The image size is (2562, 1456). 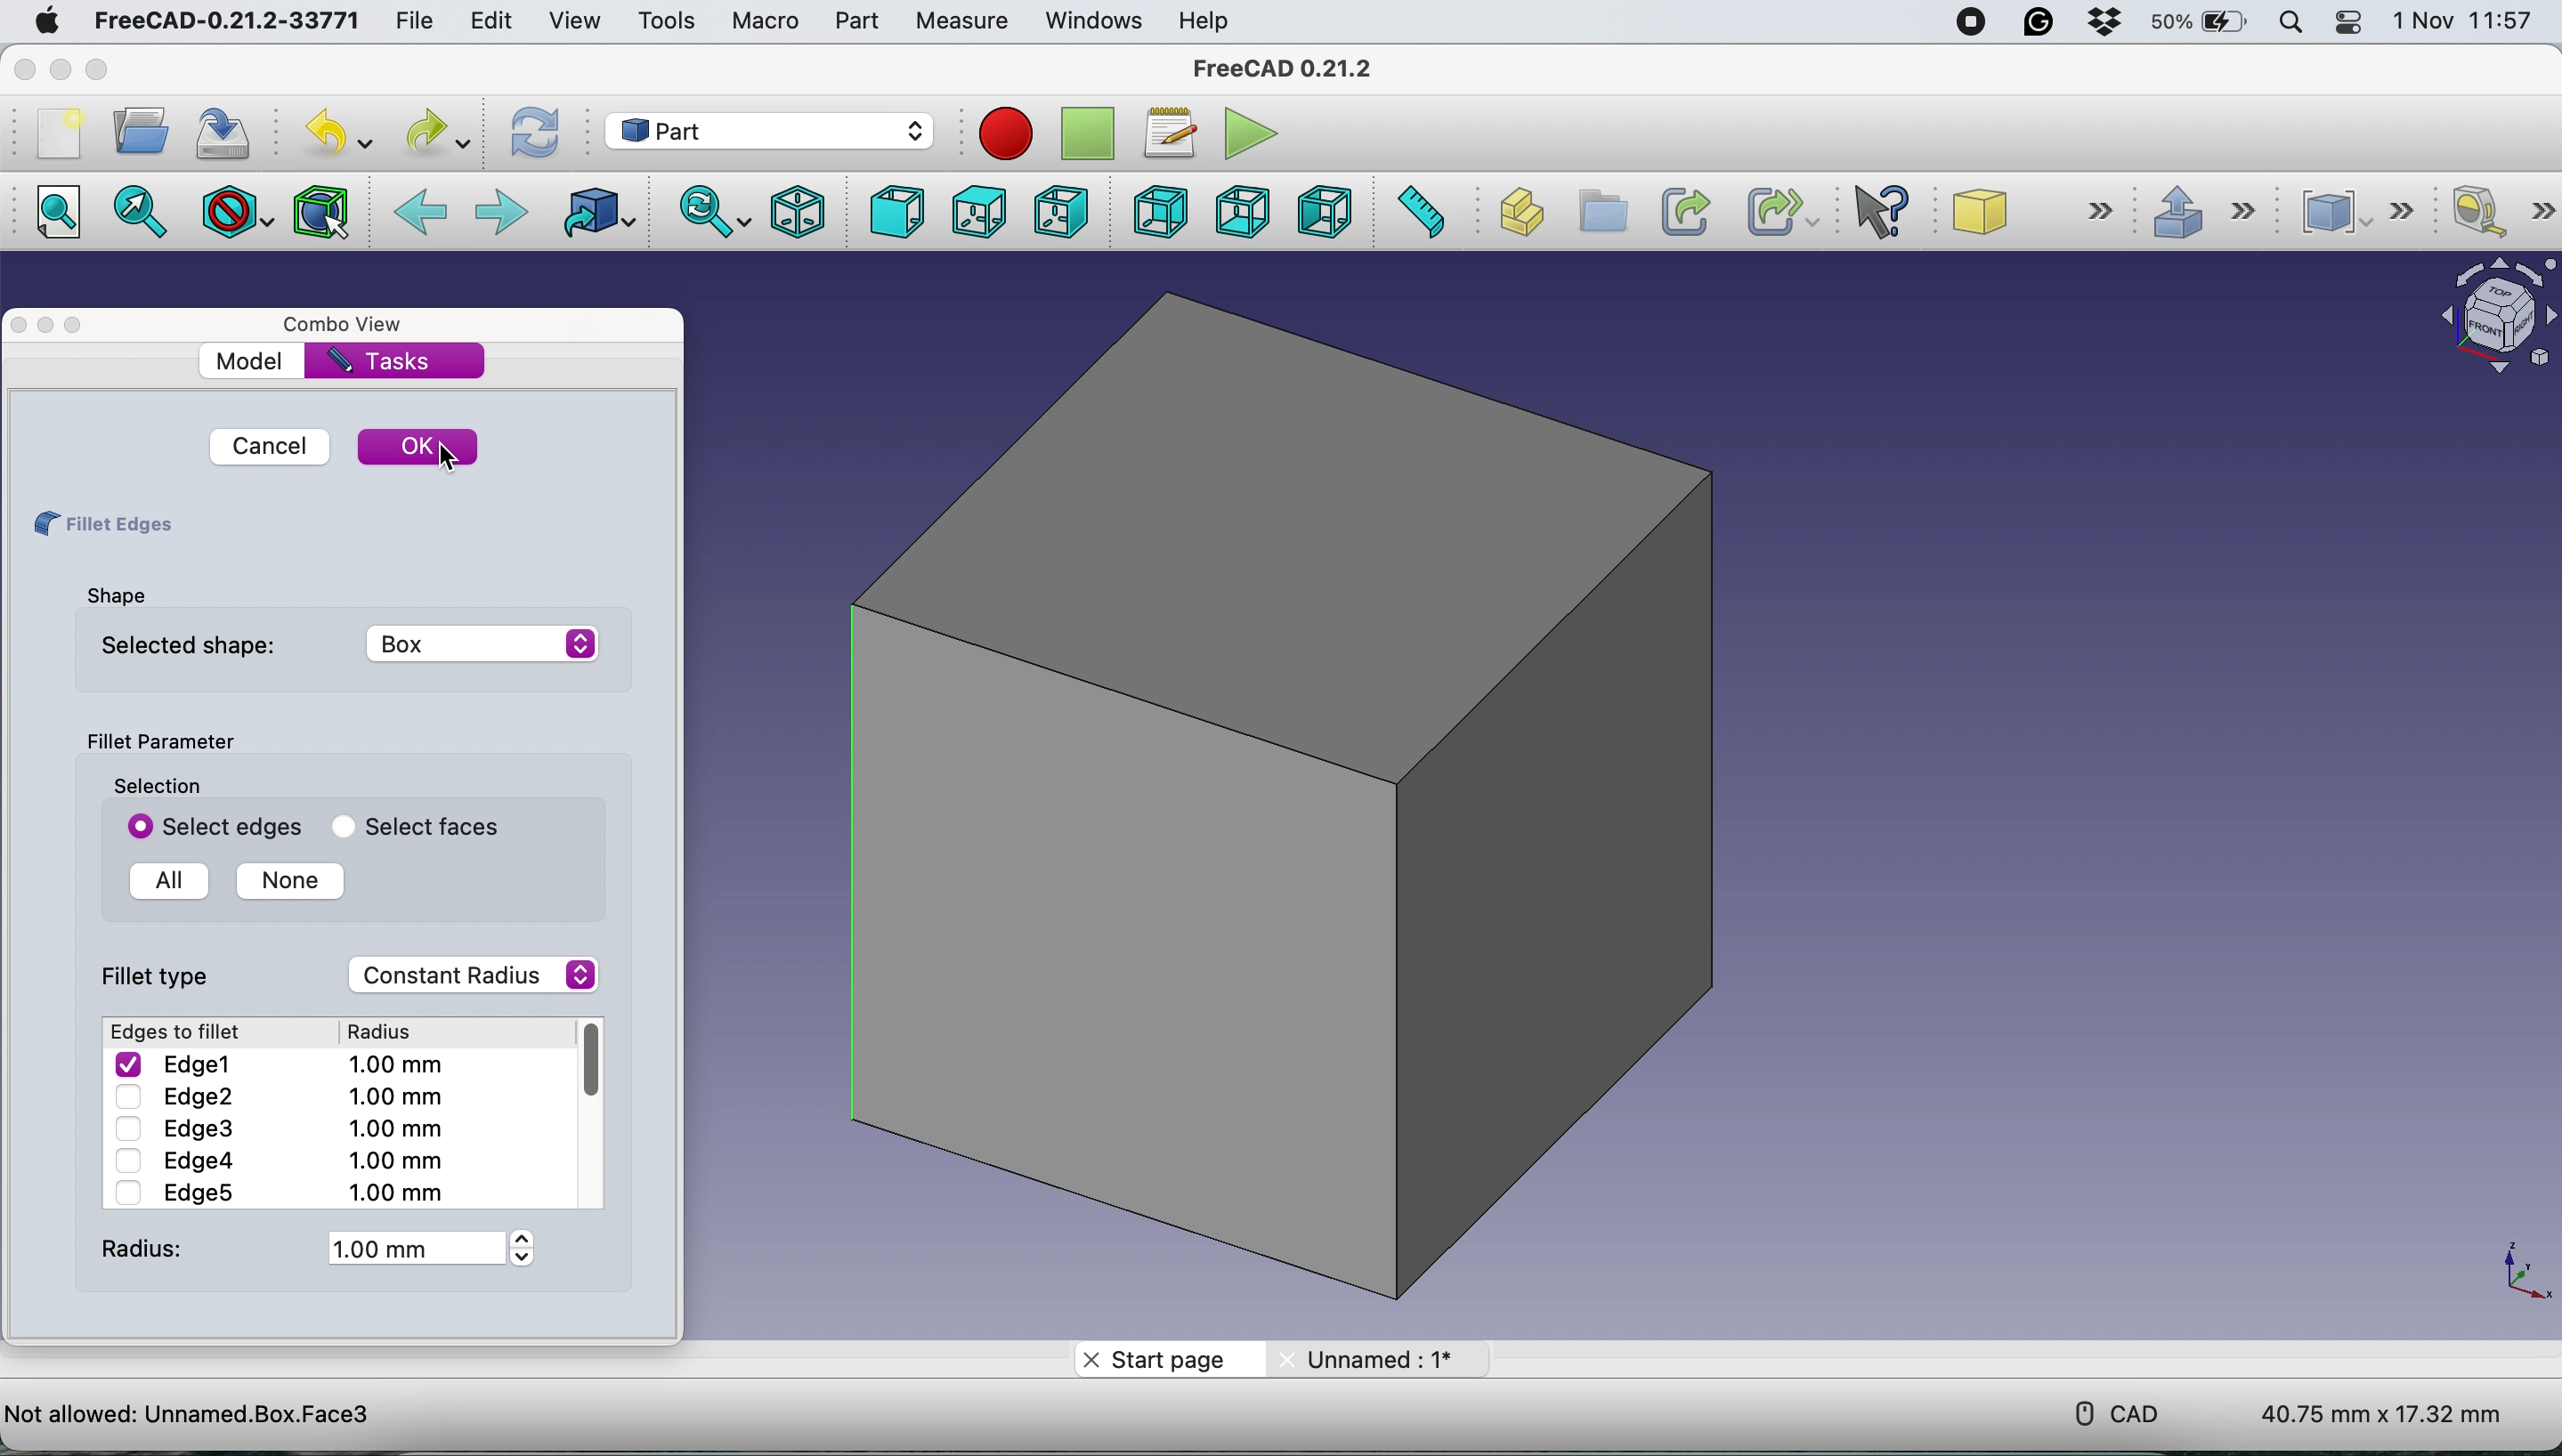 What do you see at coordinates (396, 1031) in the screenshot?
I see `Radius` at bounding box center [396, 1031].